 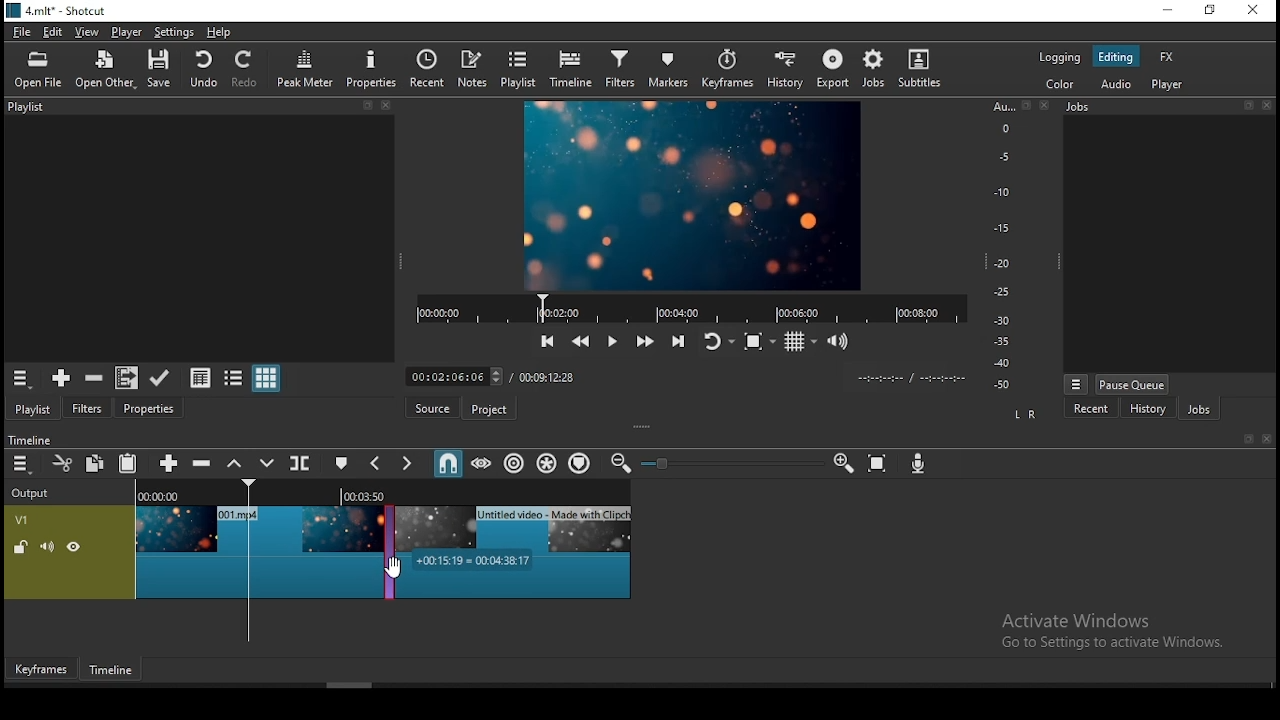 I want to click on snap, so click(x=447, y=464).